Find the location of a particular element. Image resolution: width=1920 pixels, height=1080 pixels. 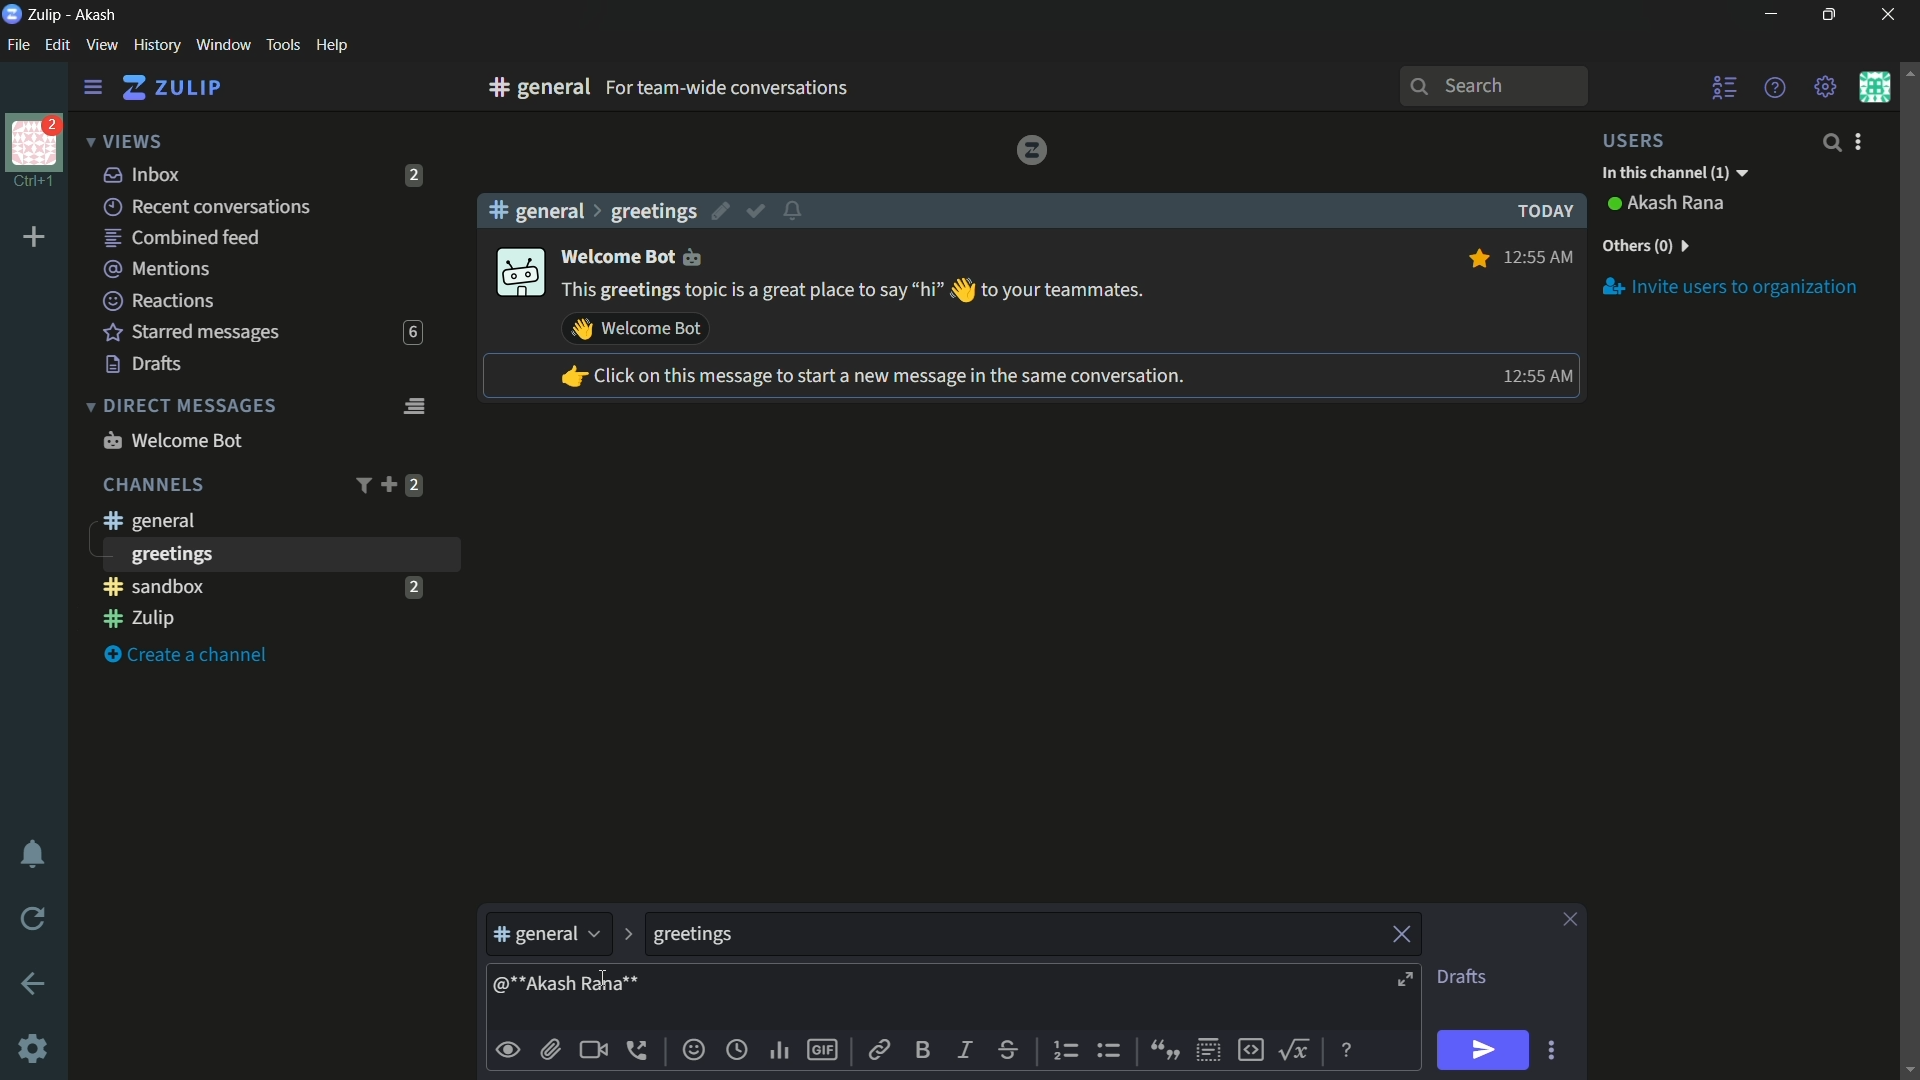

12: 55 AM is located at coordinates (1541, 255).